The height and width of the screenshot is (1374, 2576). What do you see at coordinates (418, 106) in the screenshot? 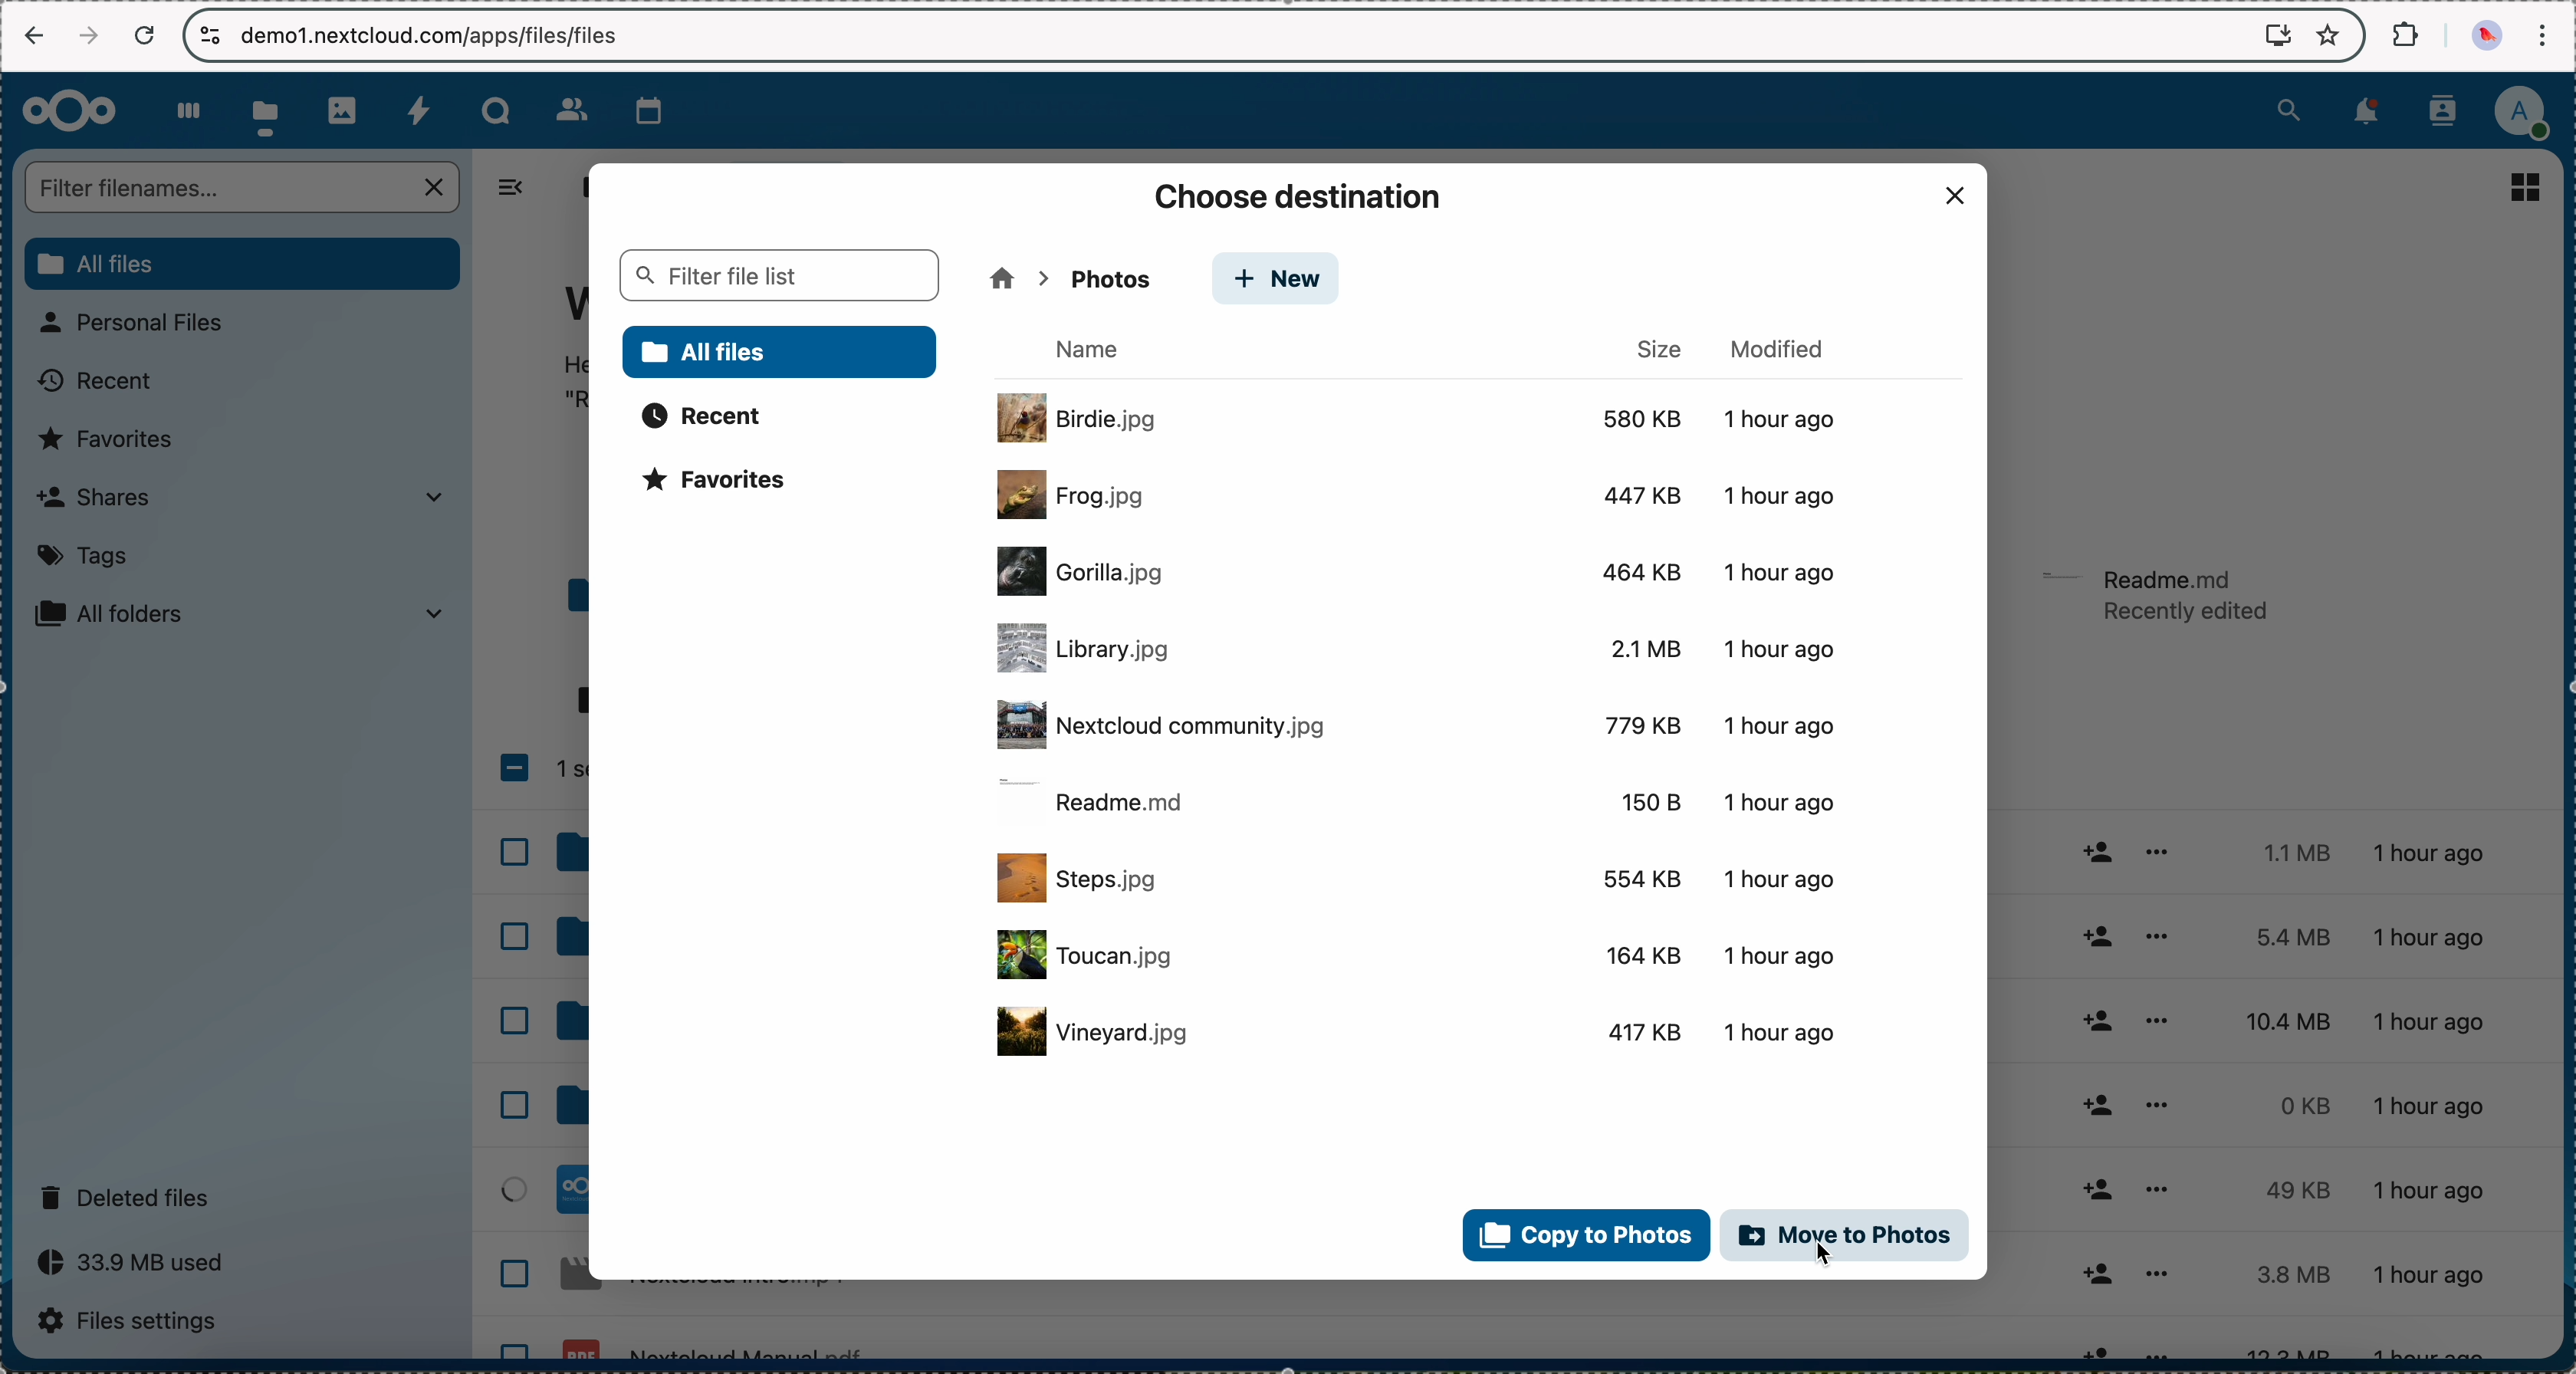
I see `activity` at bounding box center [418, 106].